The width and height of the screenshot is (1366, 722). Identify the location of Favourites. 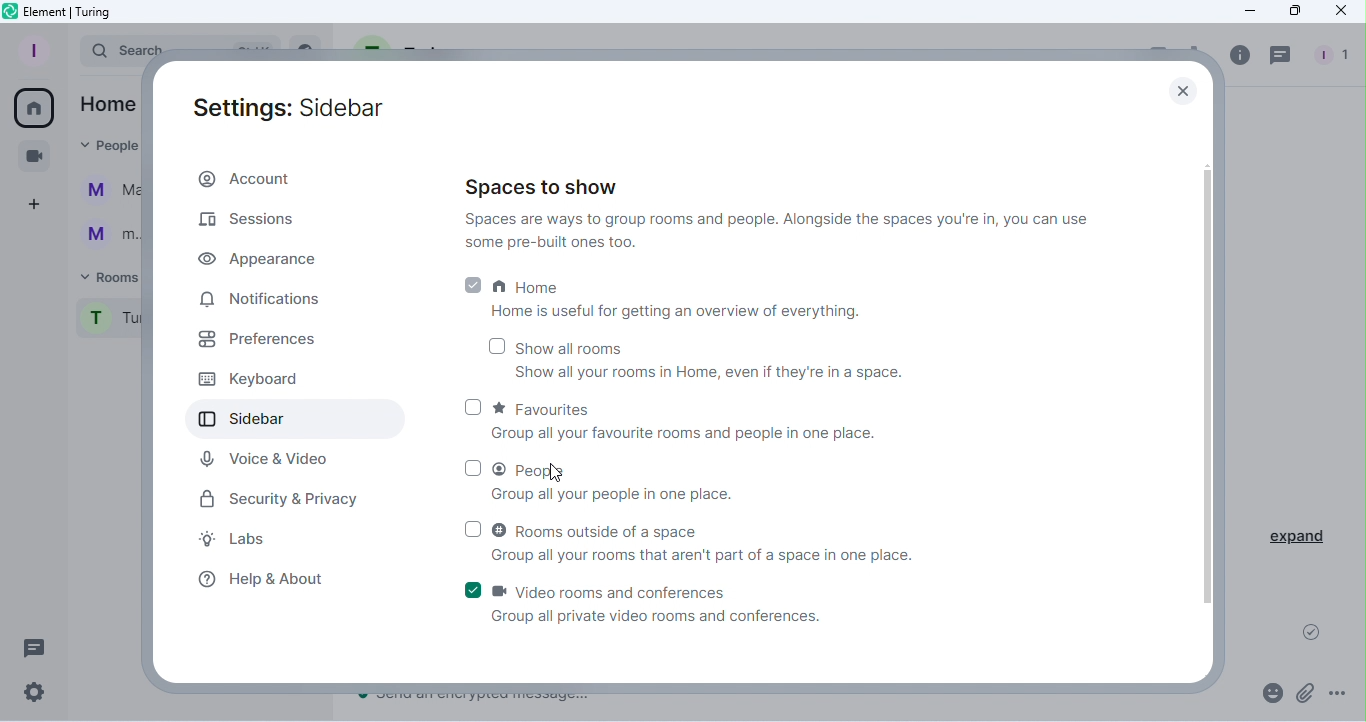
(725, 419).